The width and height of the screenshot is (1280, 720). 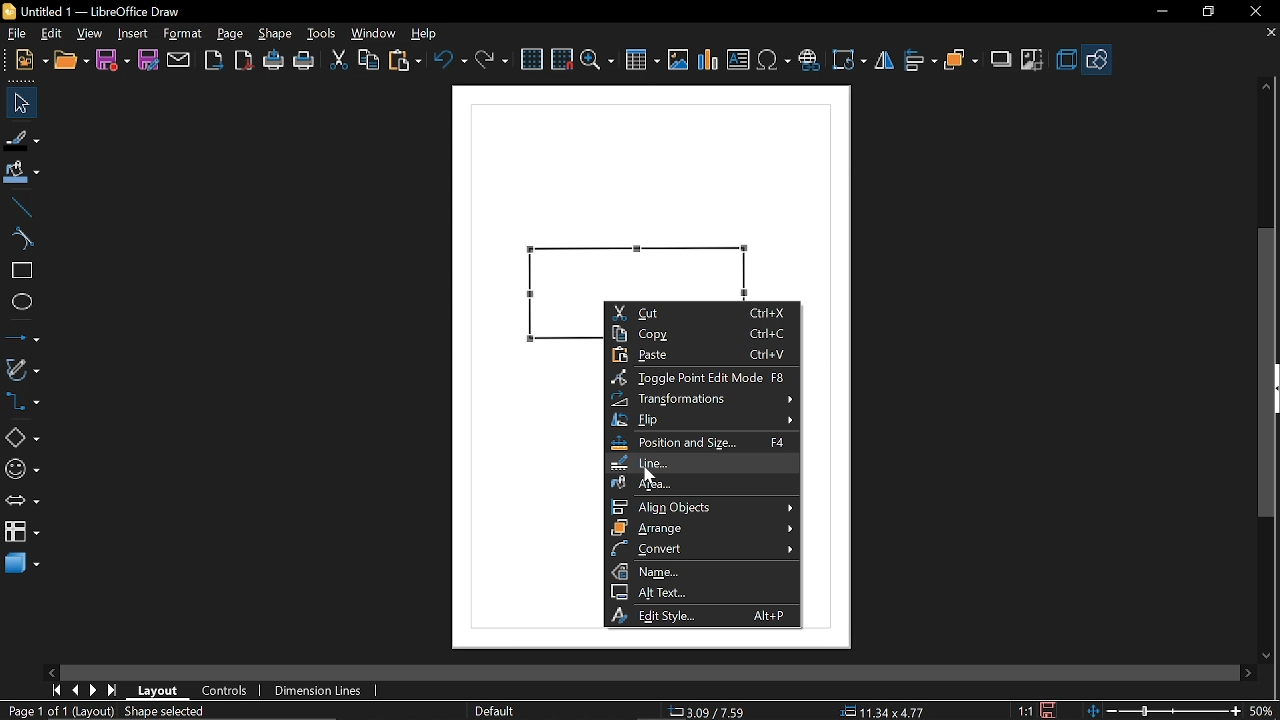 What do you see at coordinates (562, 58) in the screenshot?
I see `snap to grid` at bounding box center [562, 58].